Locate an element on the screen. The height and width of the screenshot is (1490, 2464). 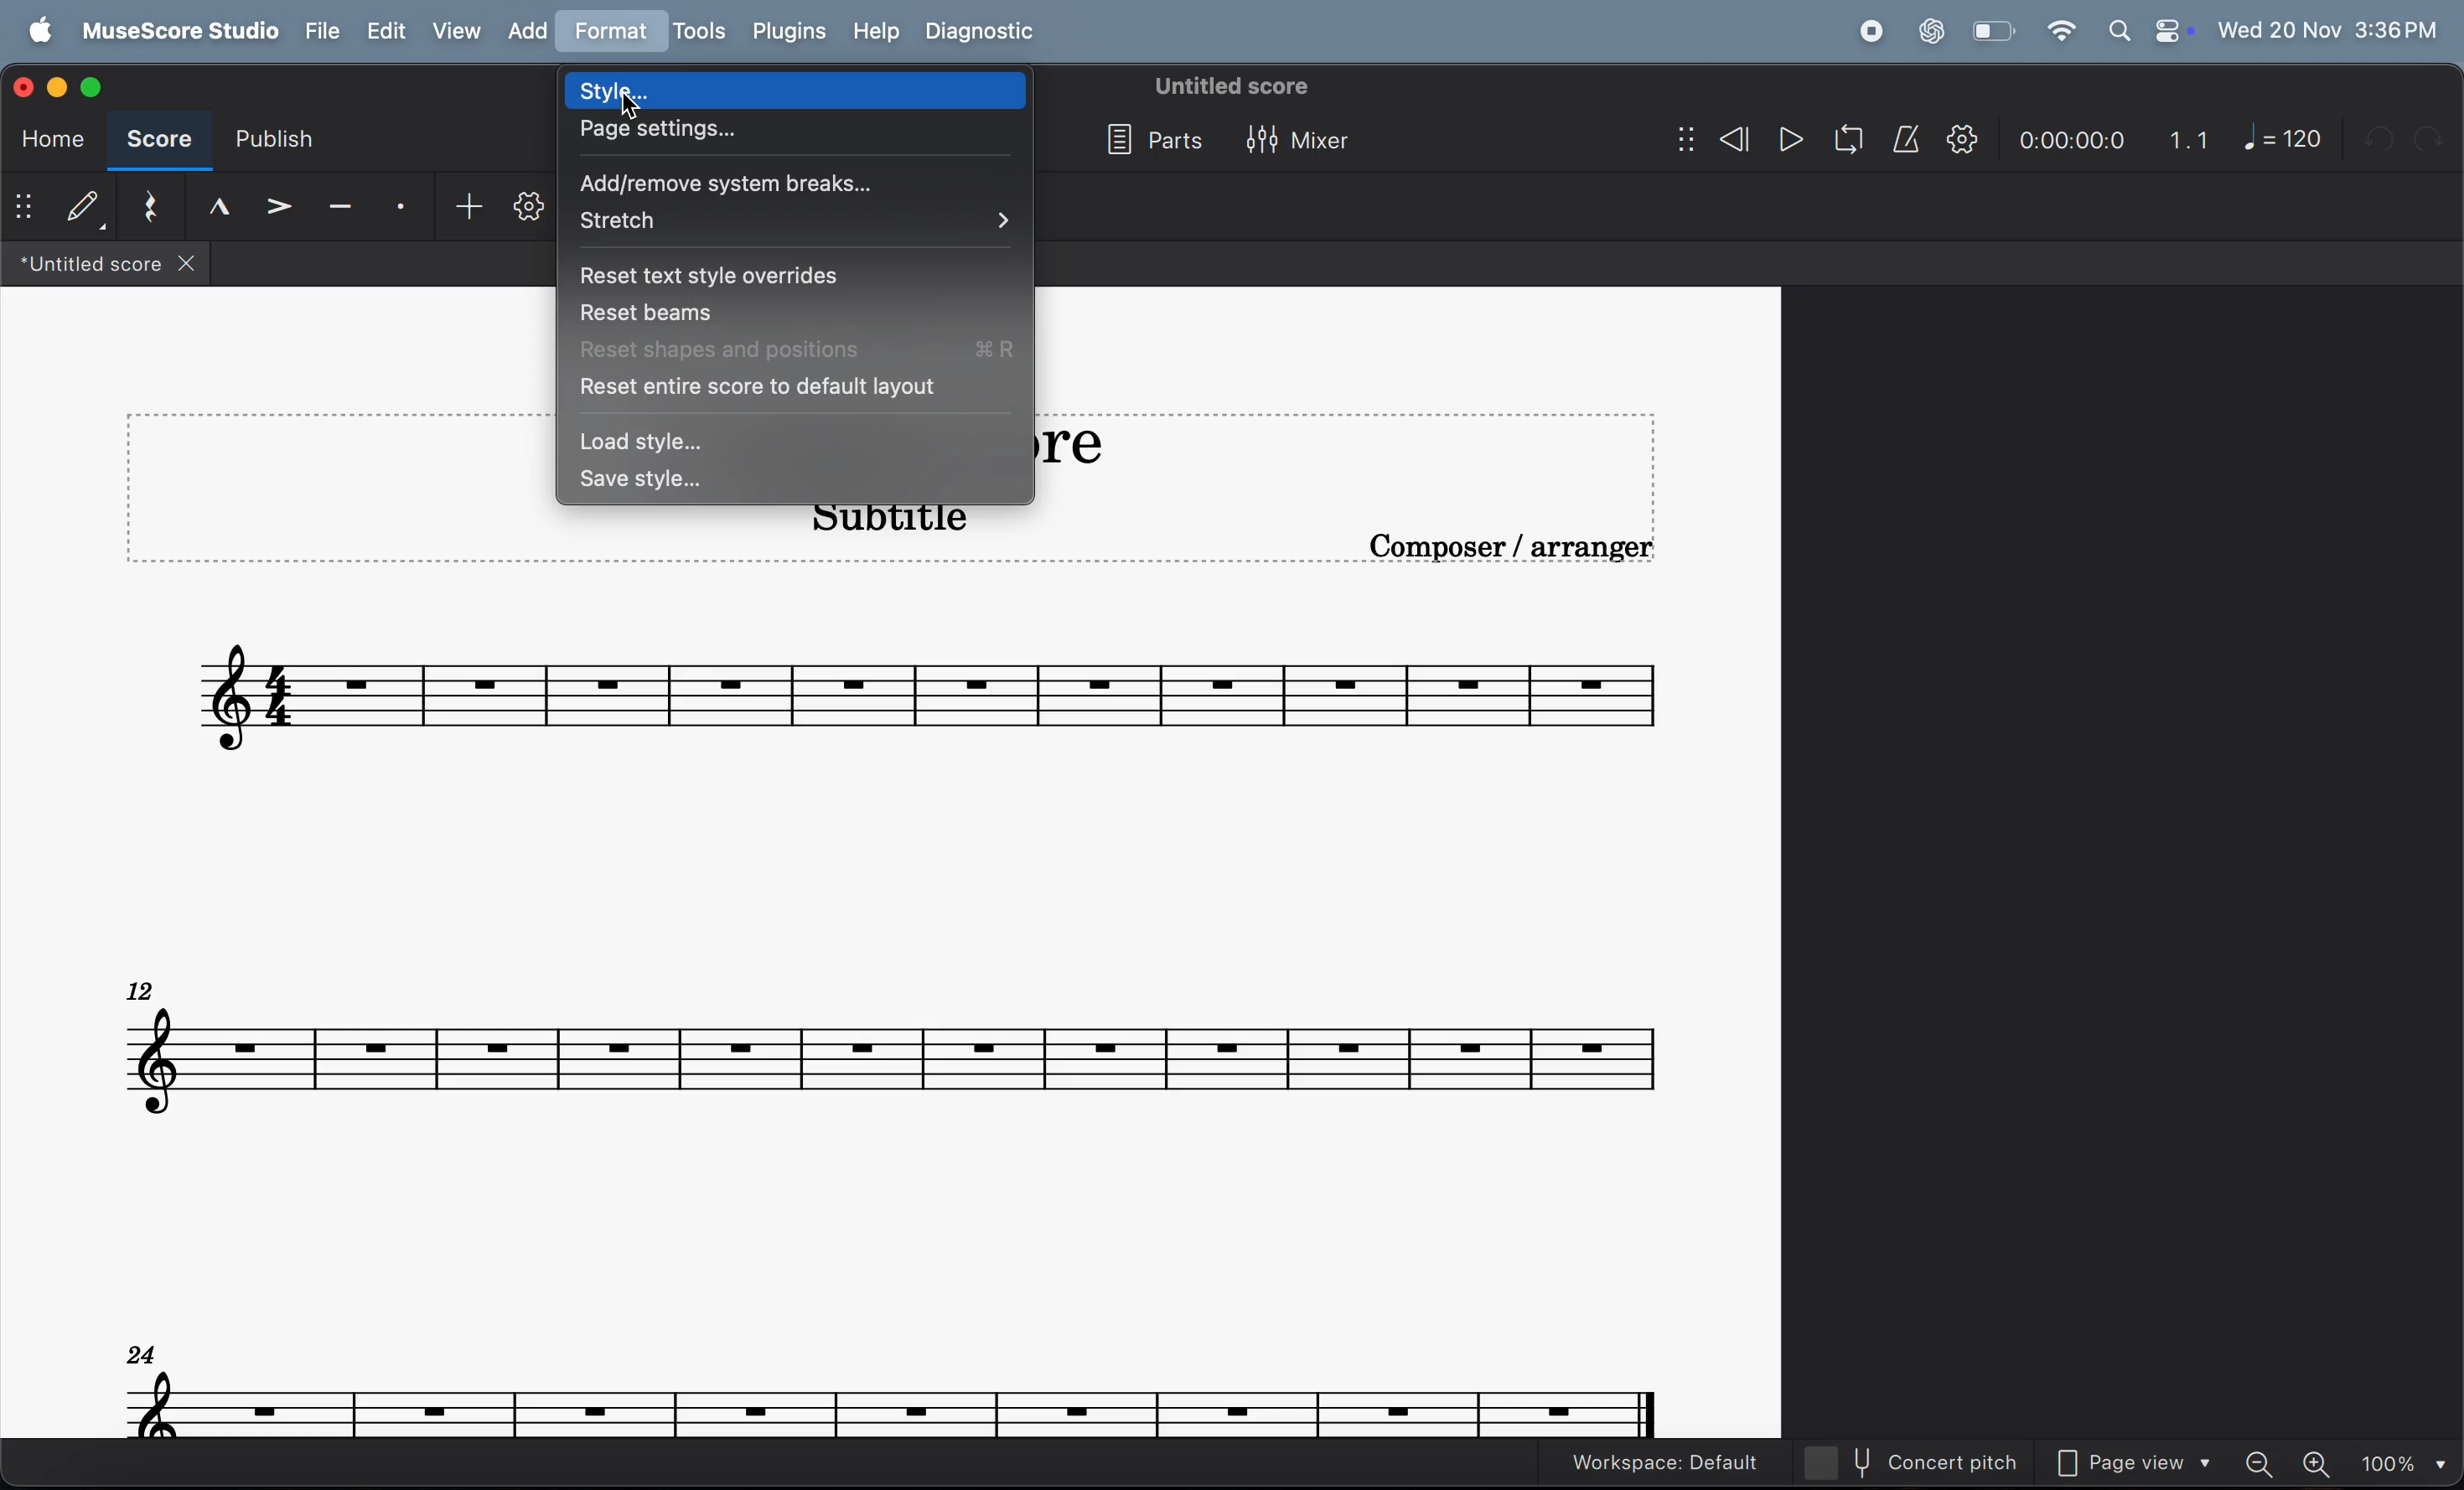
style is located at coordinates (797, 90).